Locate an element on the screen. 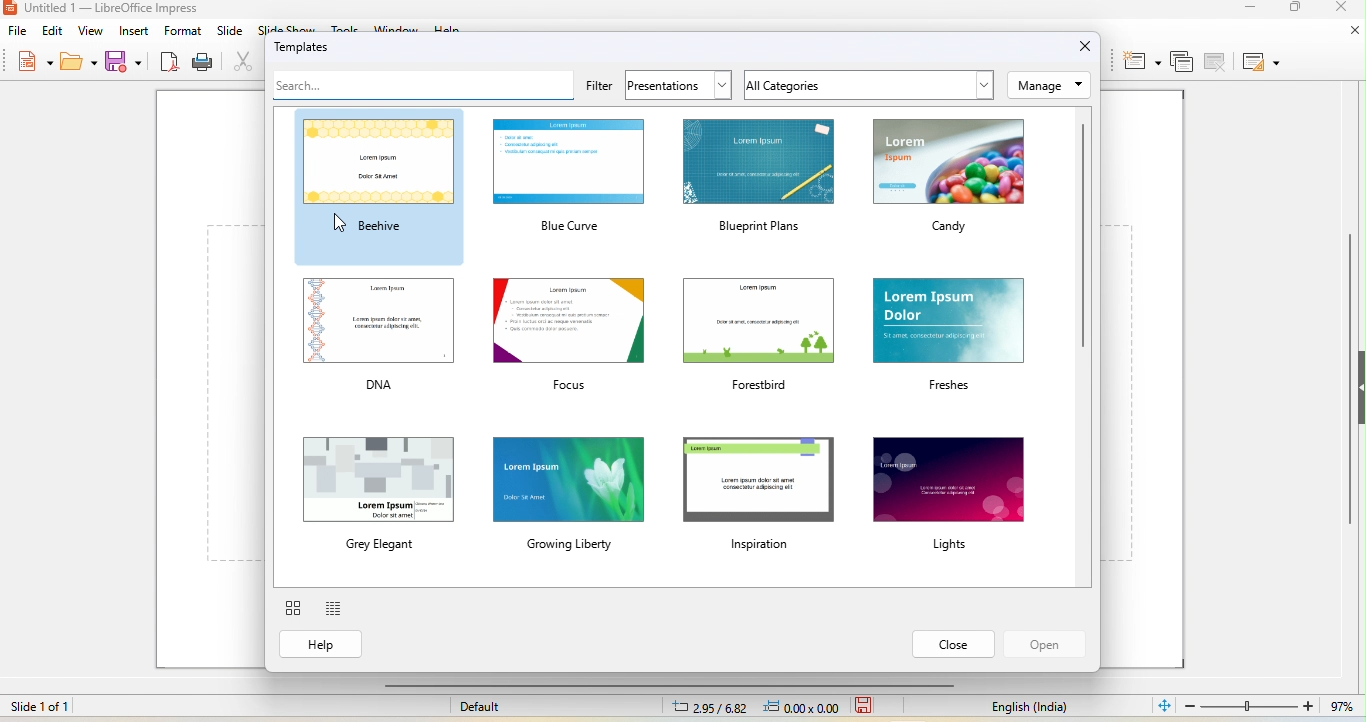 Image resolution: width=1366 pixels, height=722 pixels. save is located at coordinates (866, 706).